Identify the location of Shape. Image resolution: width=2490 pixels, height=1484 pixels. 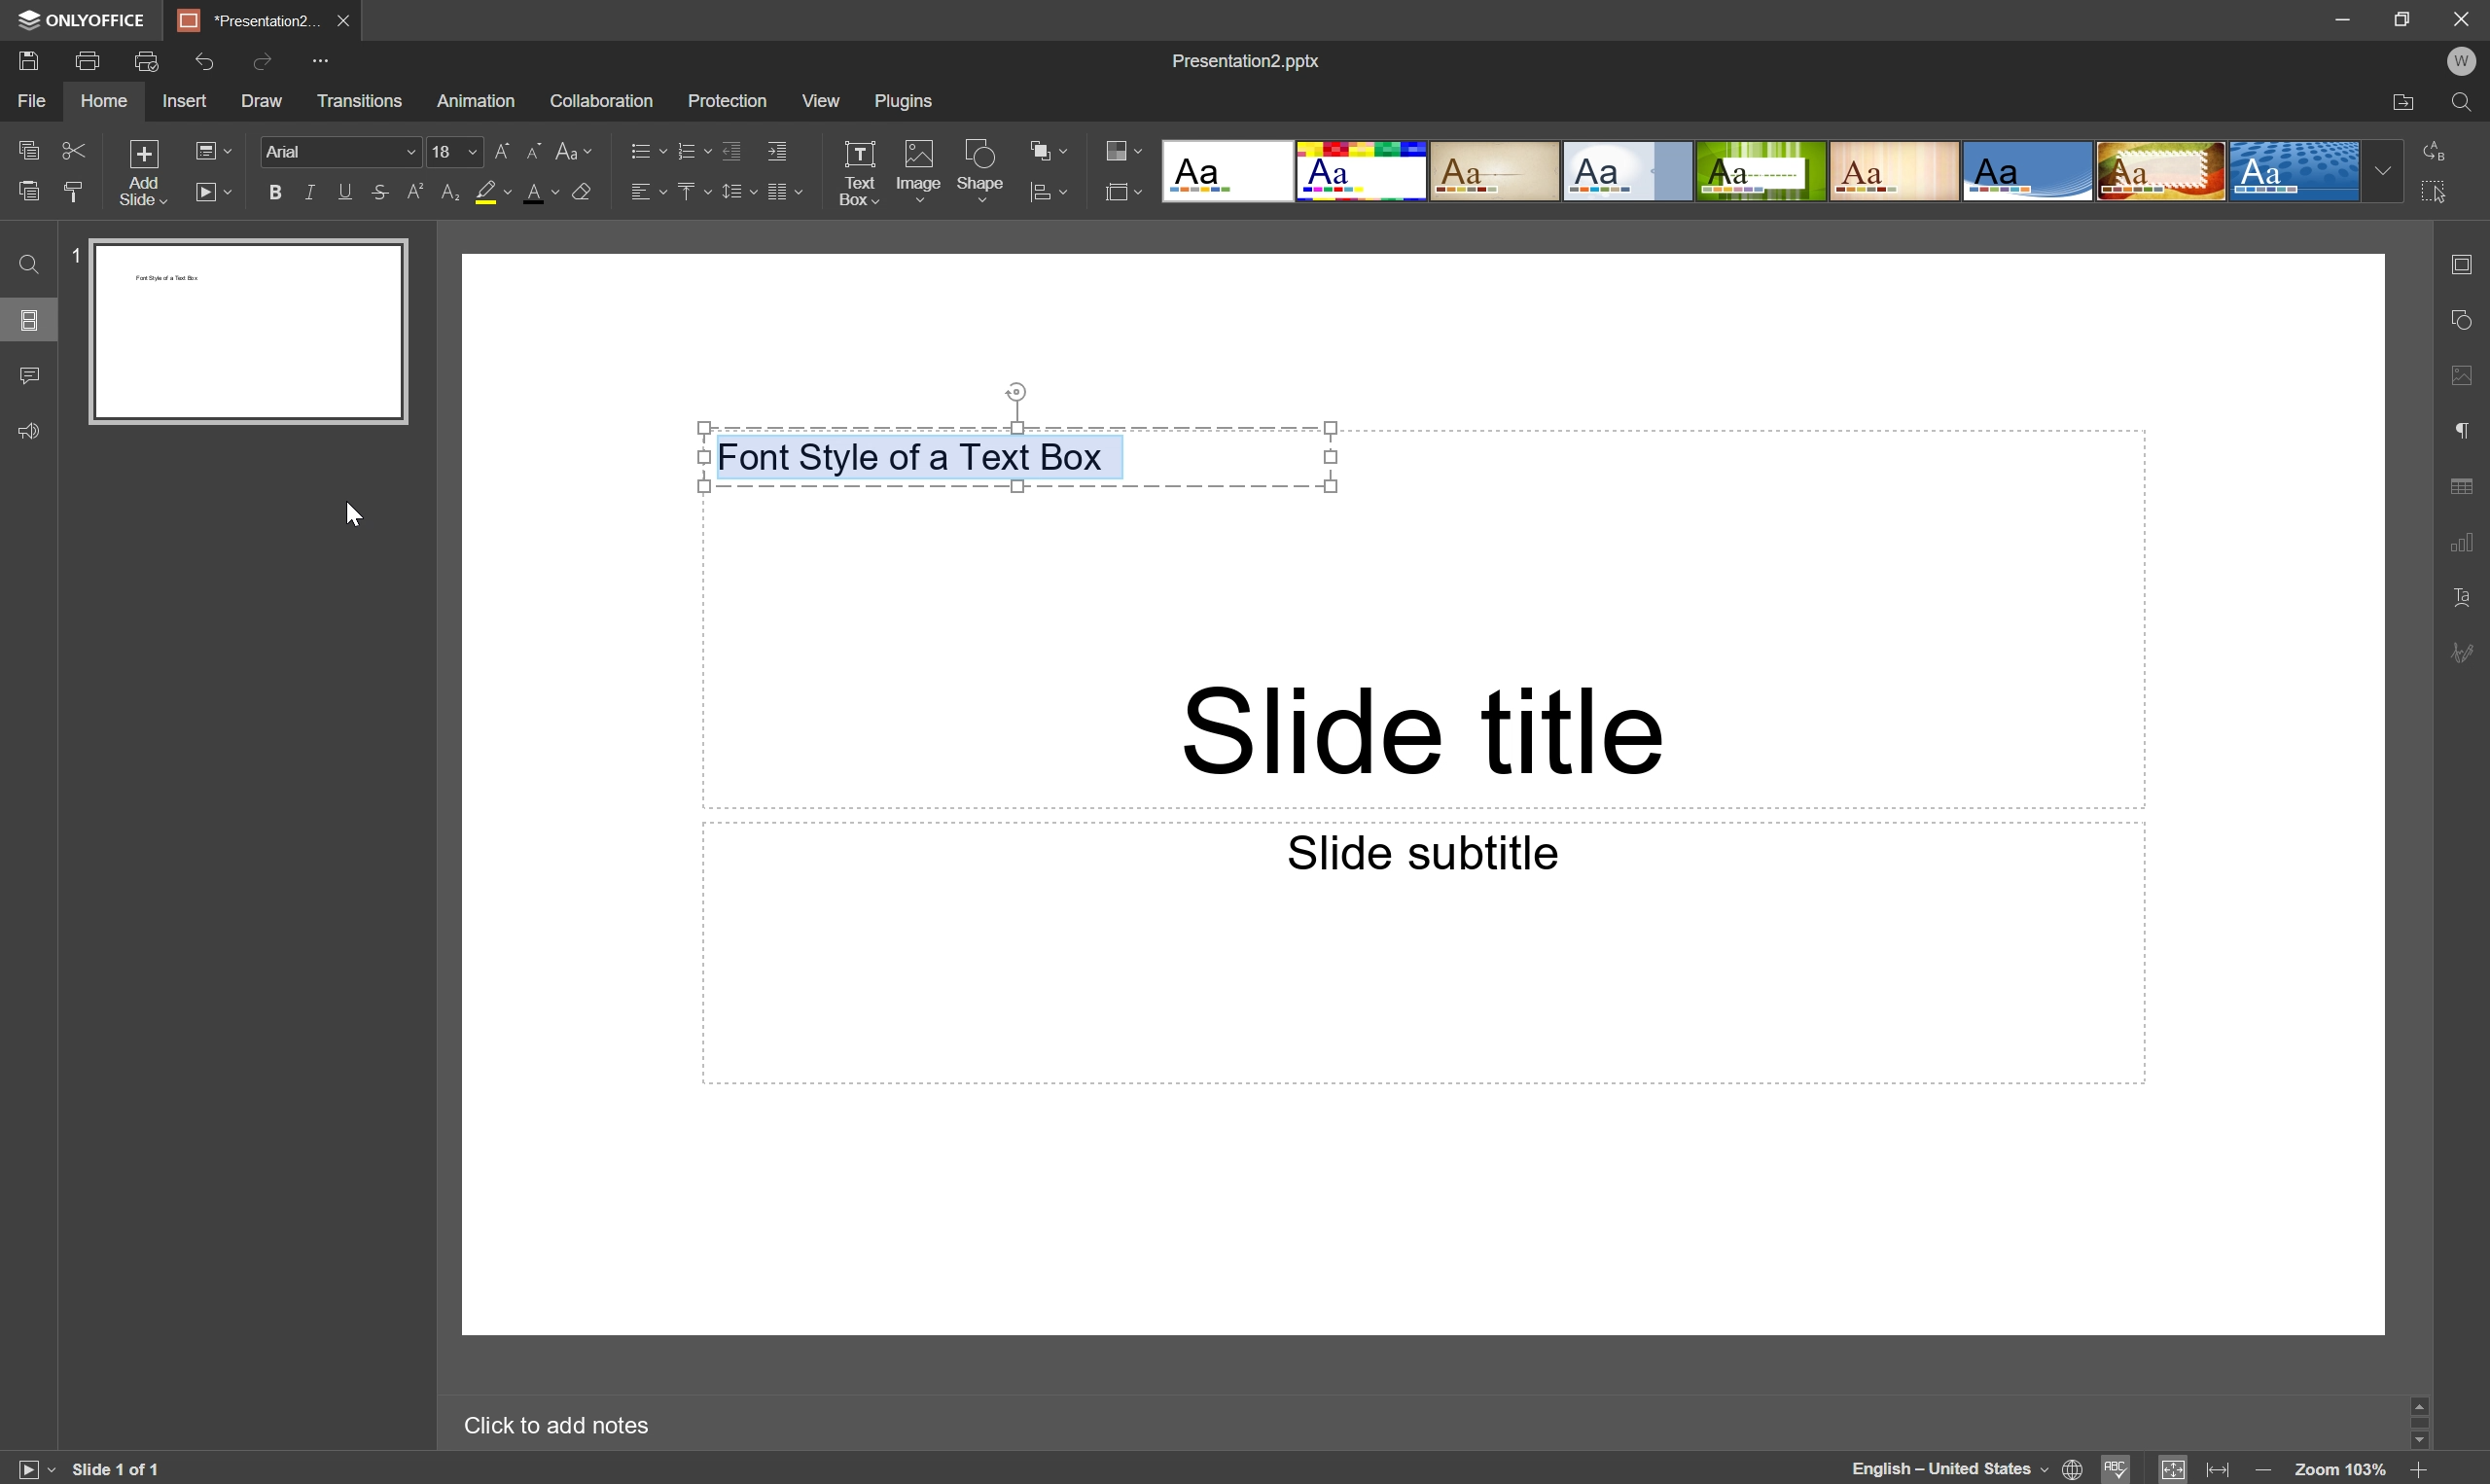
(985, 171).